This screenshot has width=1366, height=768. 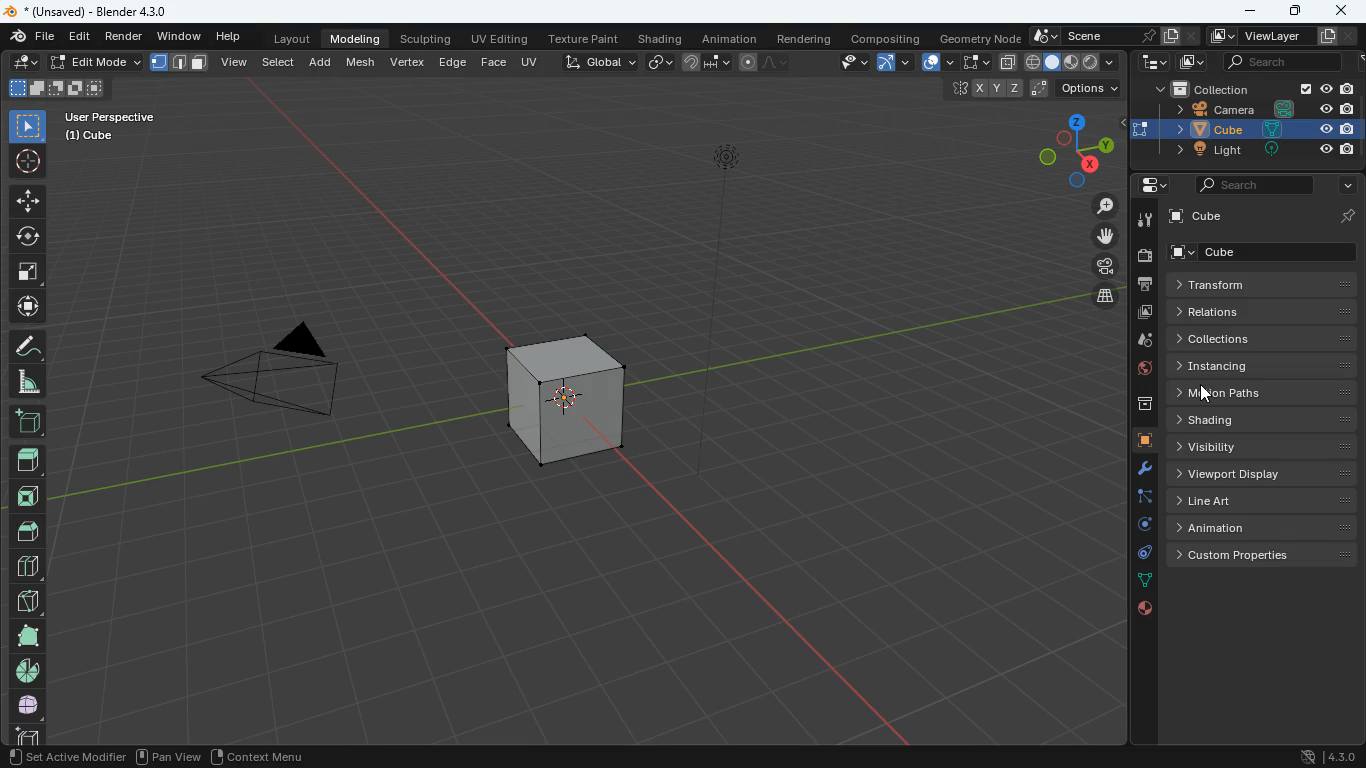 What do you see at coordinates (181, 37) in the screenshot?
I see `window` at bounding box center [181, 37].